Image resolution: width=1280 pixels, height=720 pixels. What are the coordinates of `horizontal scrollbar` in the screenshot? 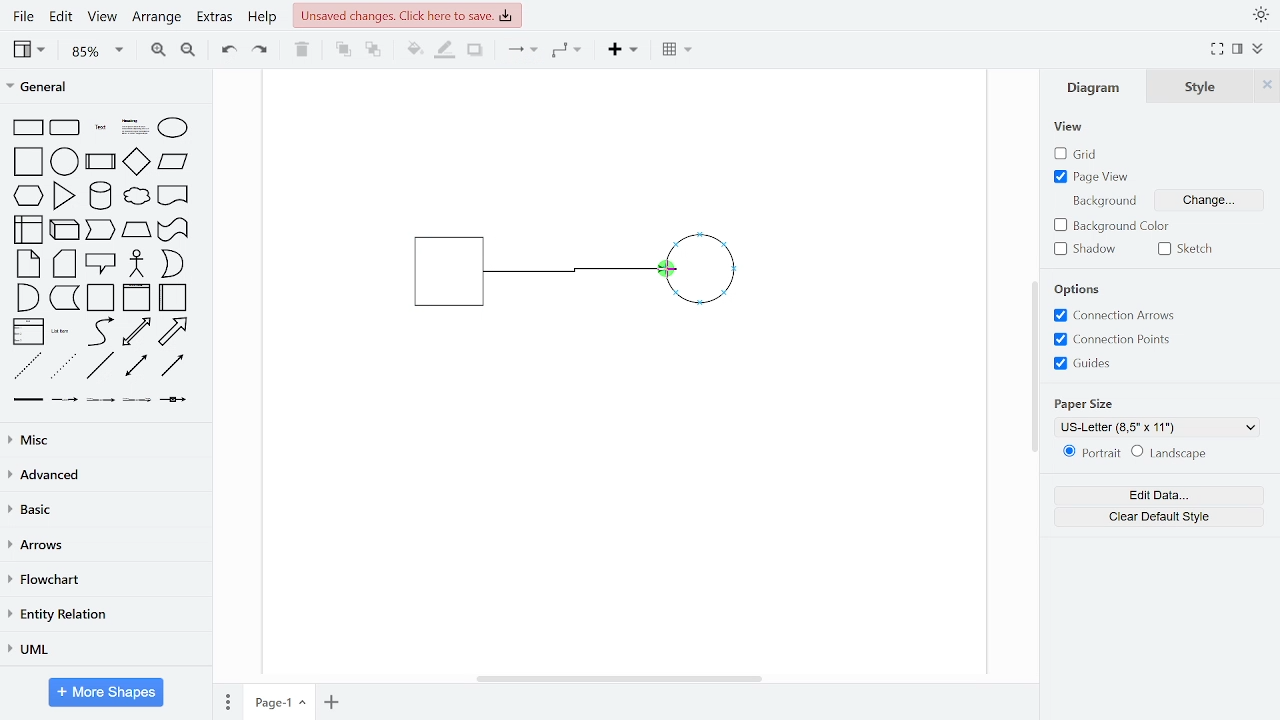 It's located at (622, 678).